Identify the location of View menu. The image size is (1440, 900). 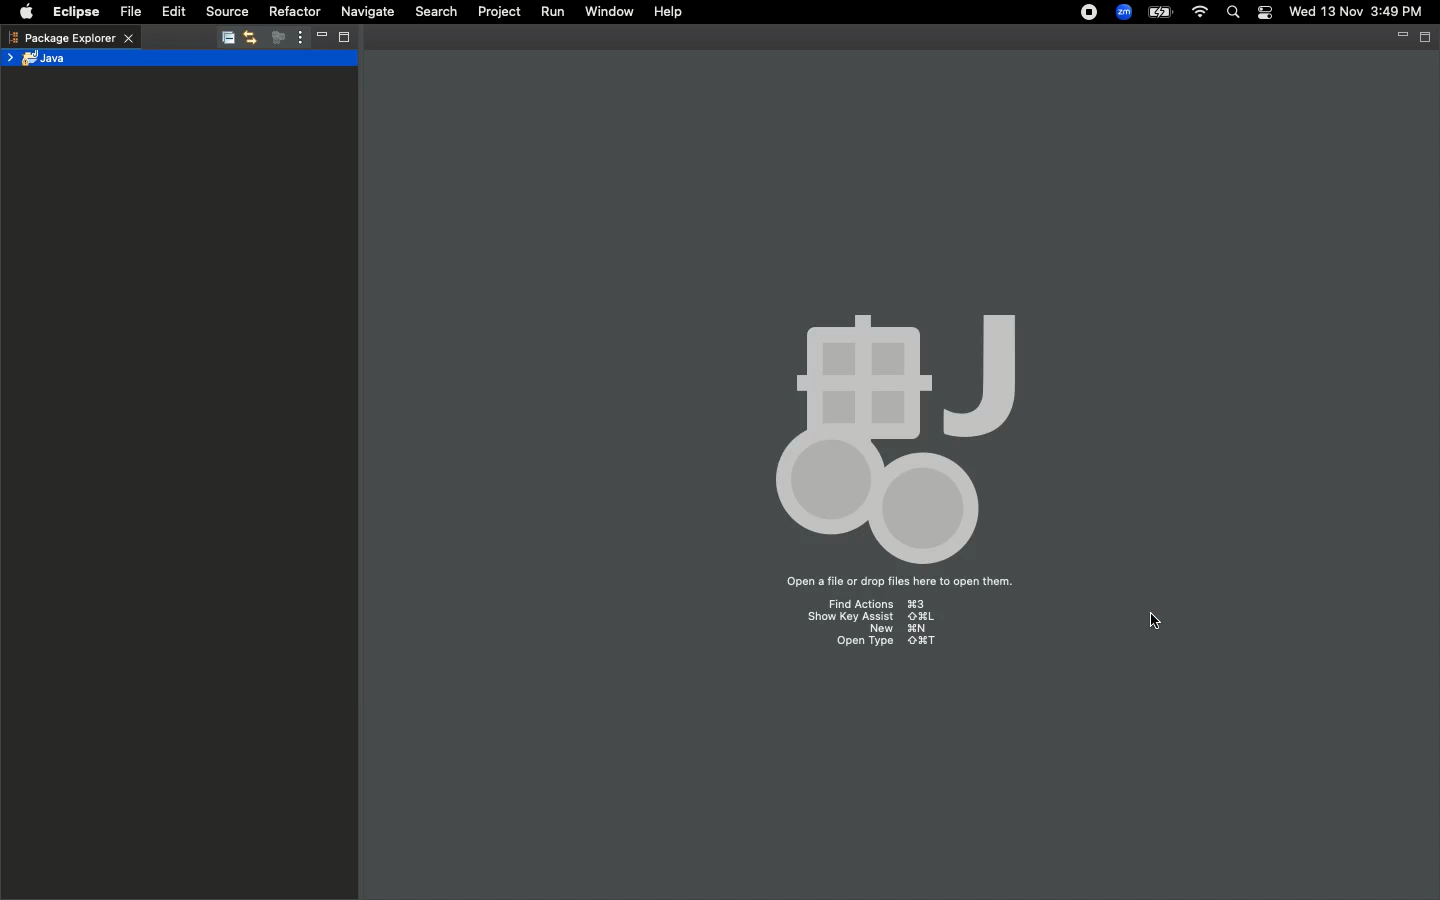
(298, 38).